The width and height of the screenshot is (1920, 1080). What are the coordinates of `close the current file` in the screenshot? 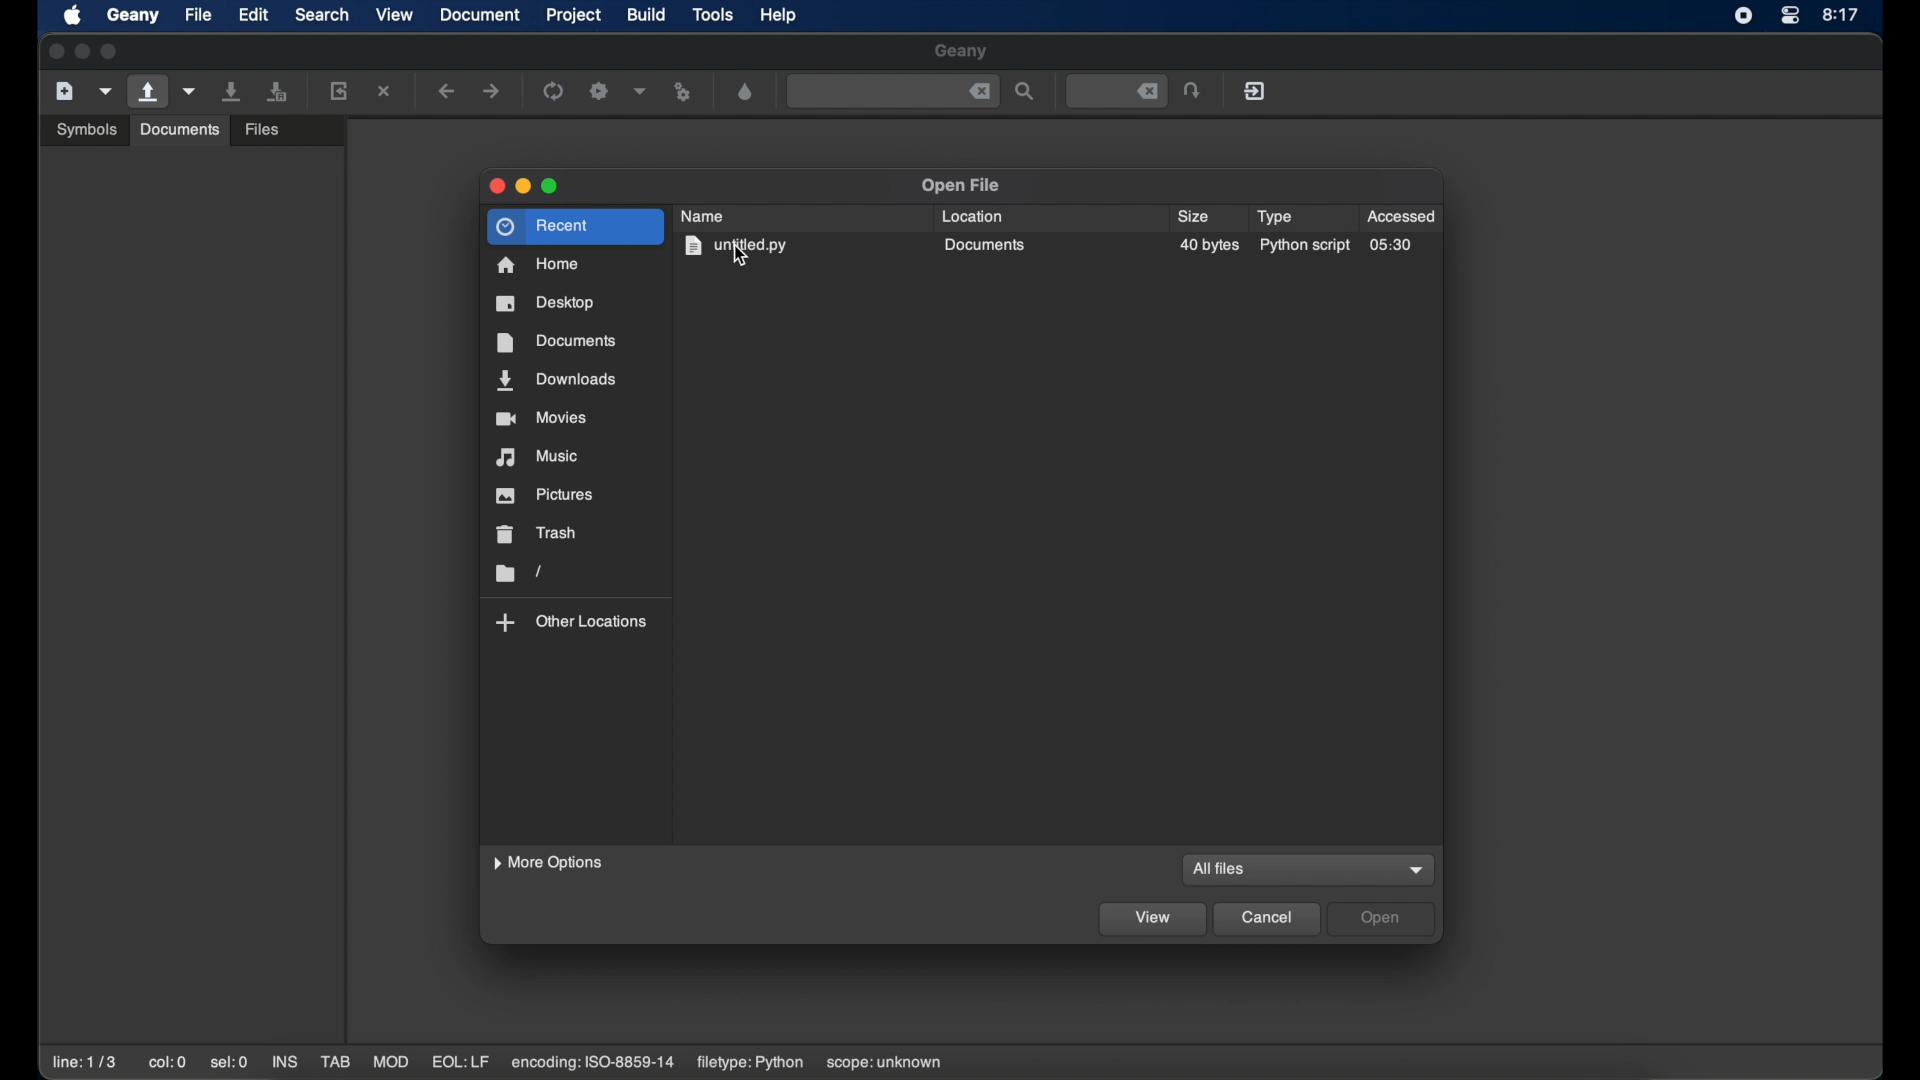 It's located at (384, 90).